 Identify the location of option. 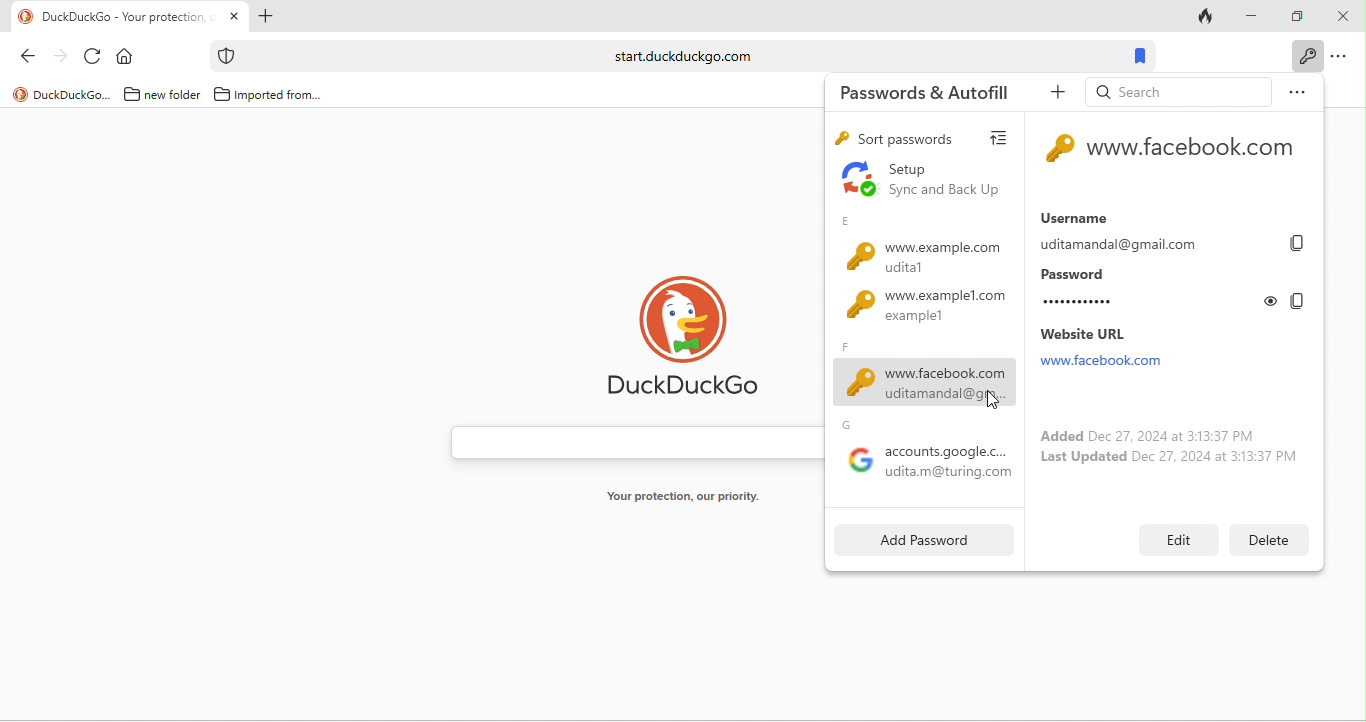
(1296, 90).